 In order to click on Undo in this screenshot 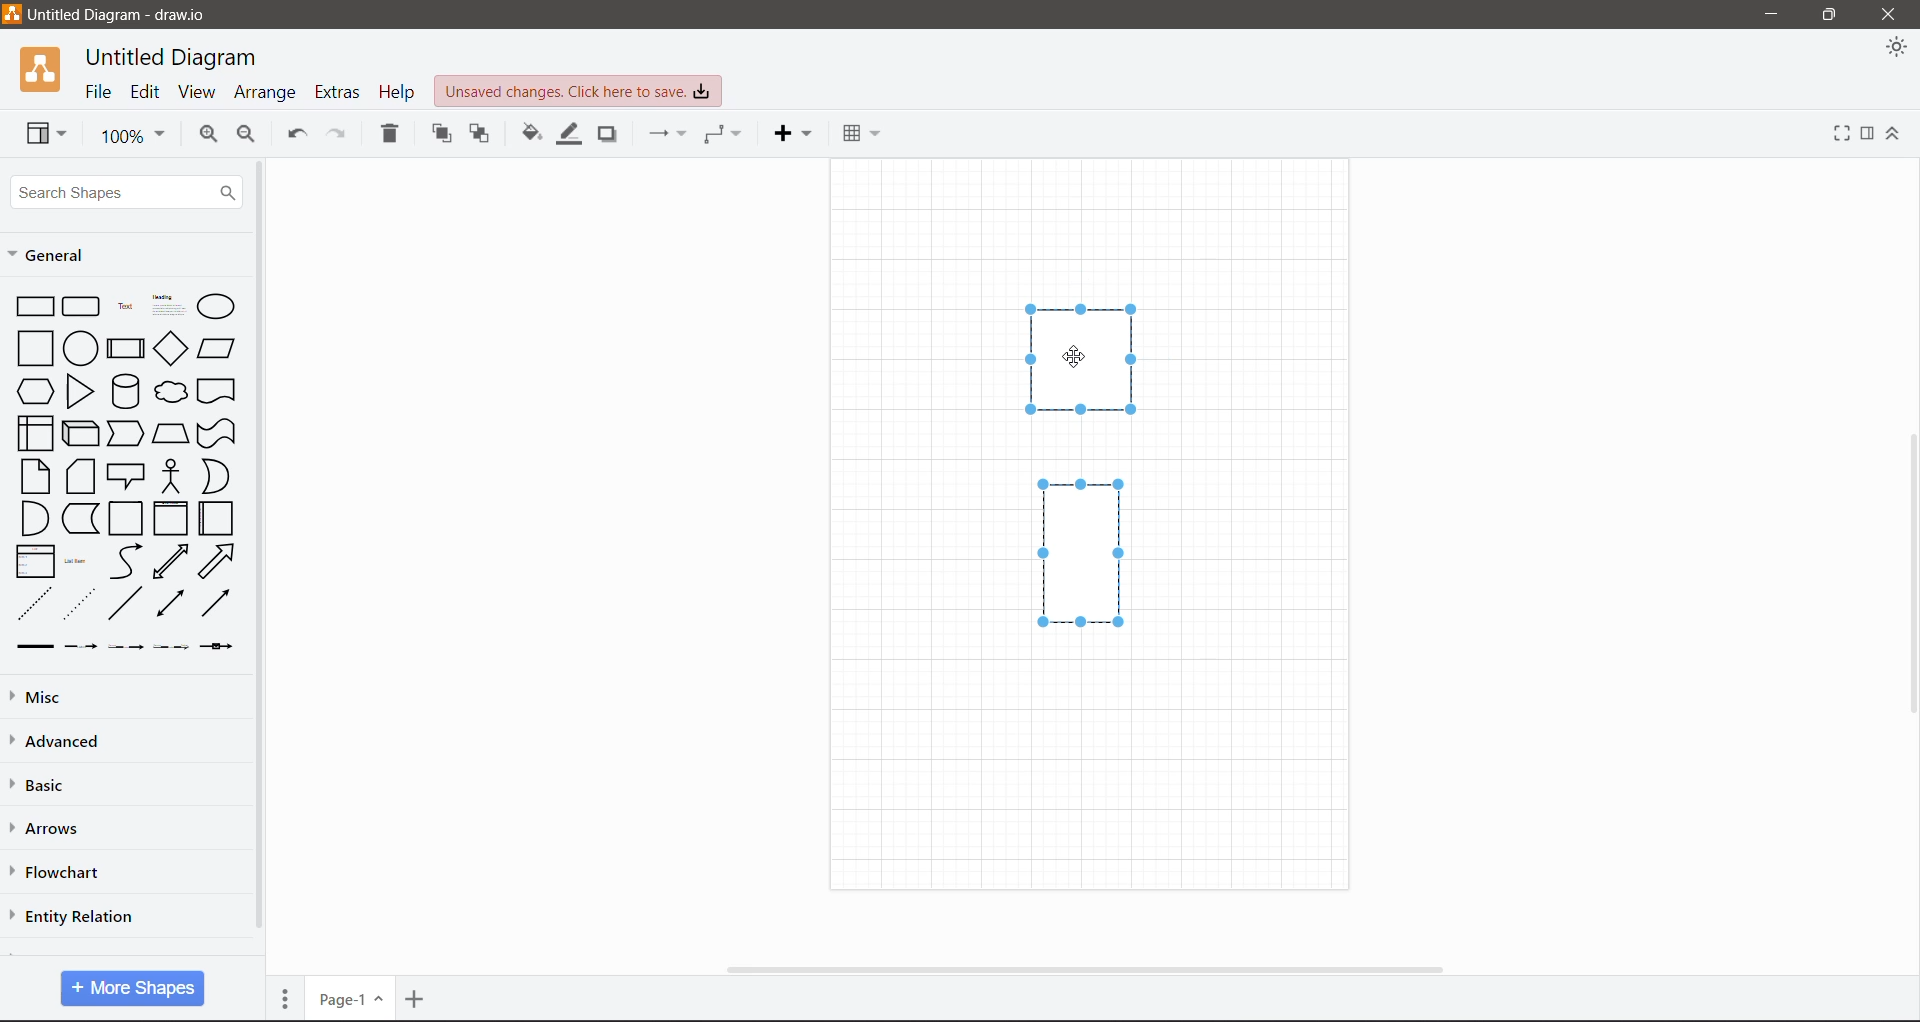, I will do `click(297, 134)`.